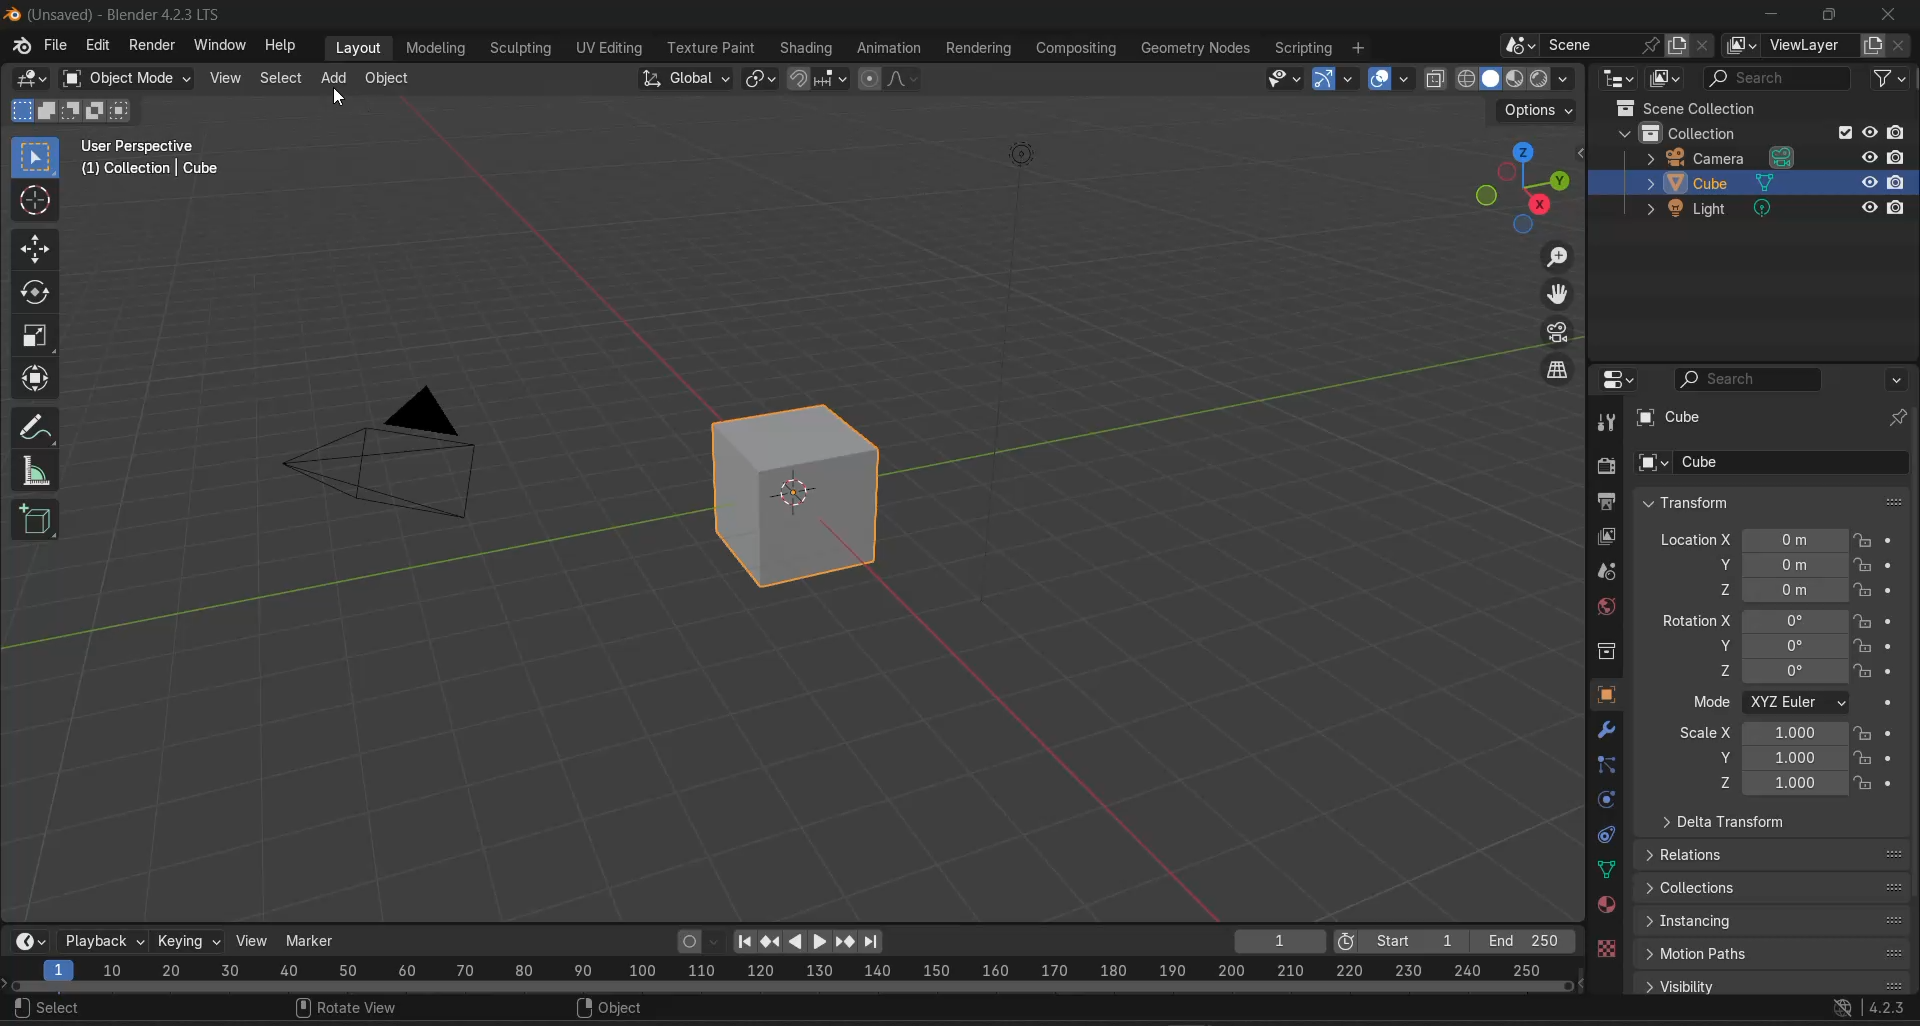 The height and width of the screenshot is (1026, 1920). I want to click on select box, so click(36, 155).